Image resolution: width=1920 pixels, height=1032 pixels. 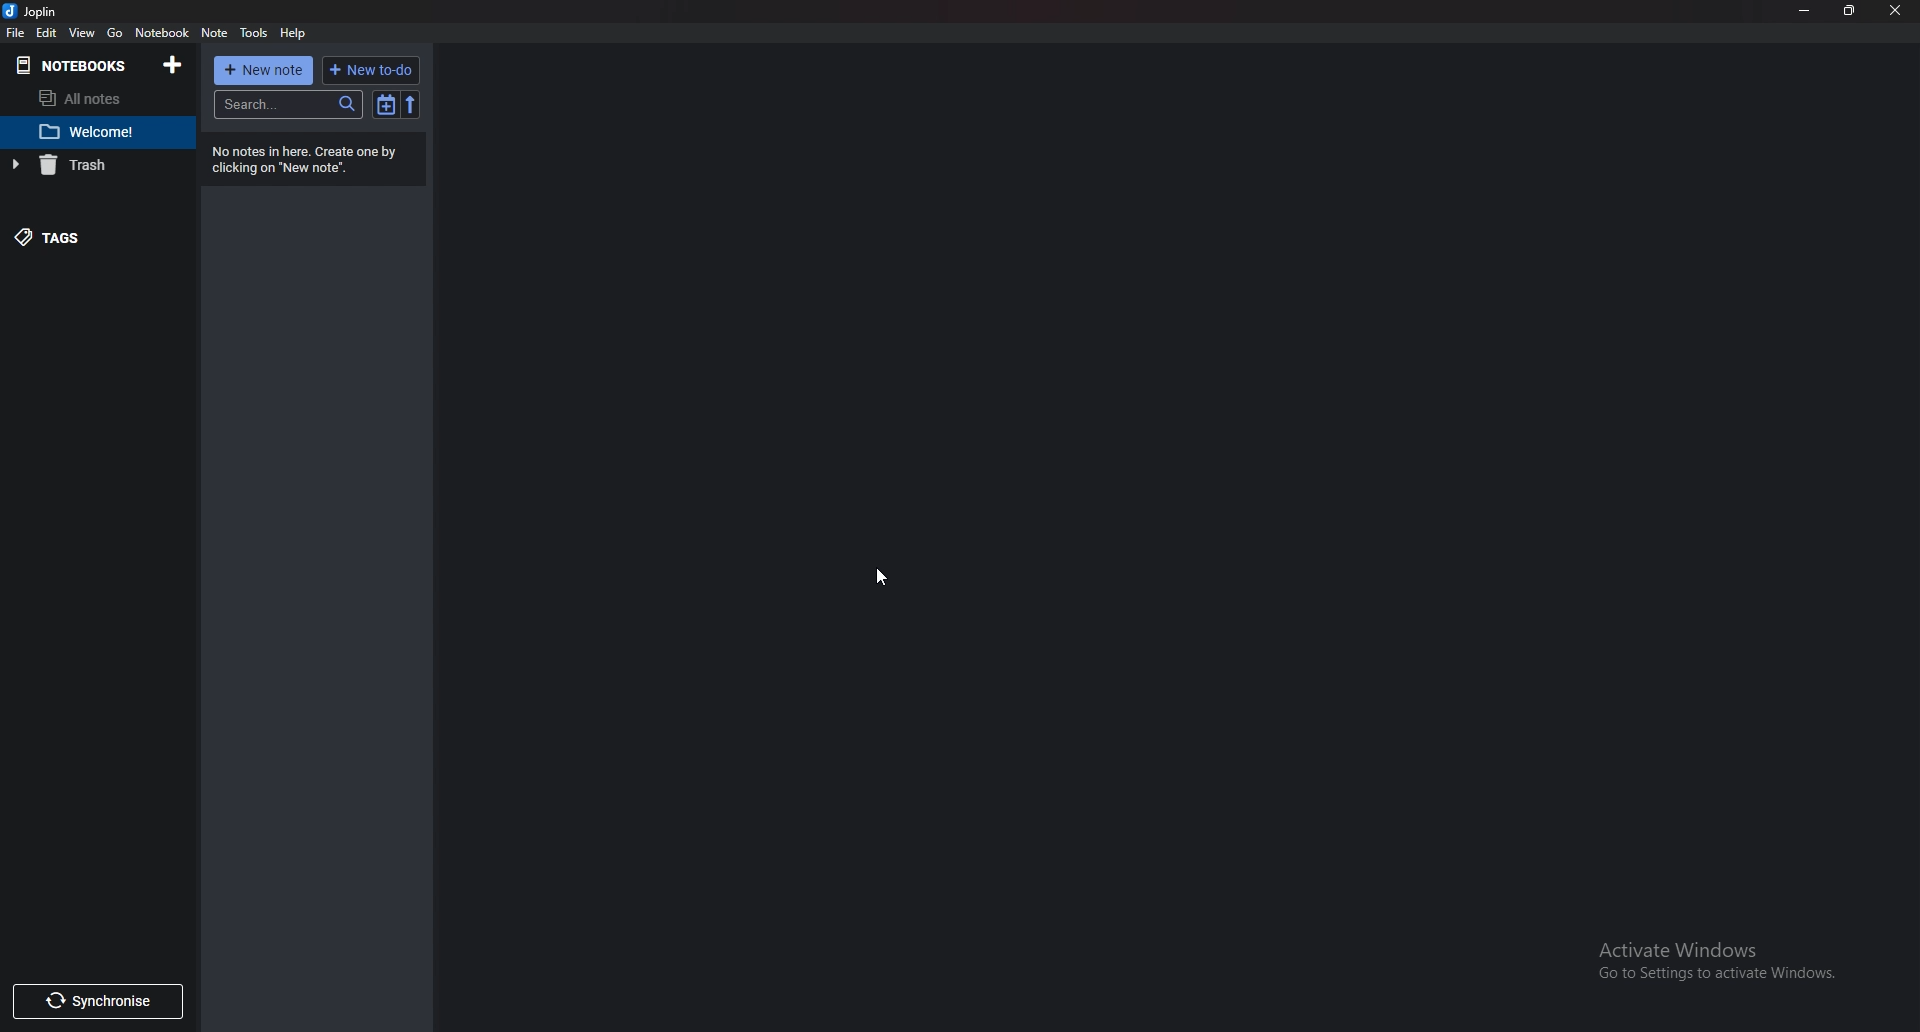 What do you see at coordinates (160, 32) in the screenshot?
I see `Notebook` at bounding box center [160, 32].